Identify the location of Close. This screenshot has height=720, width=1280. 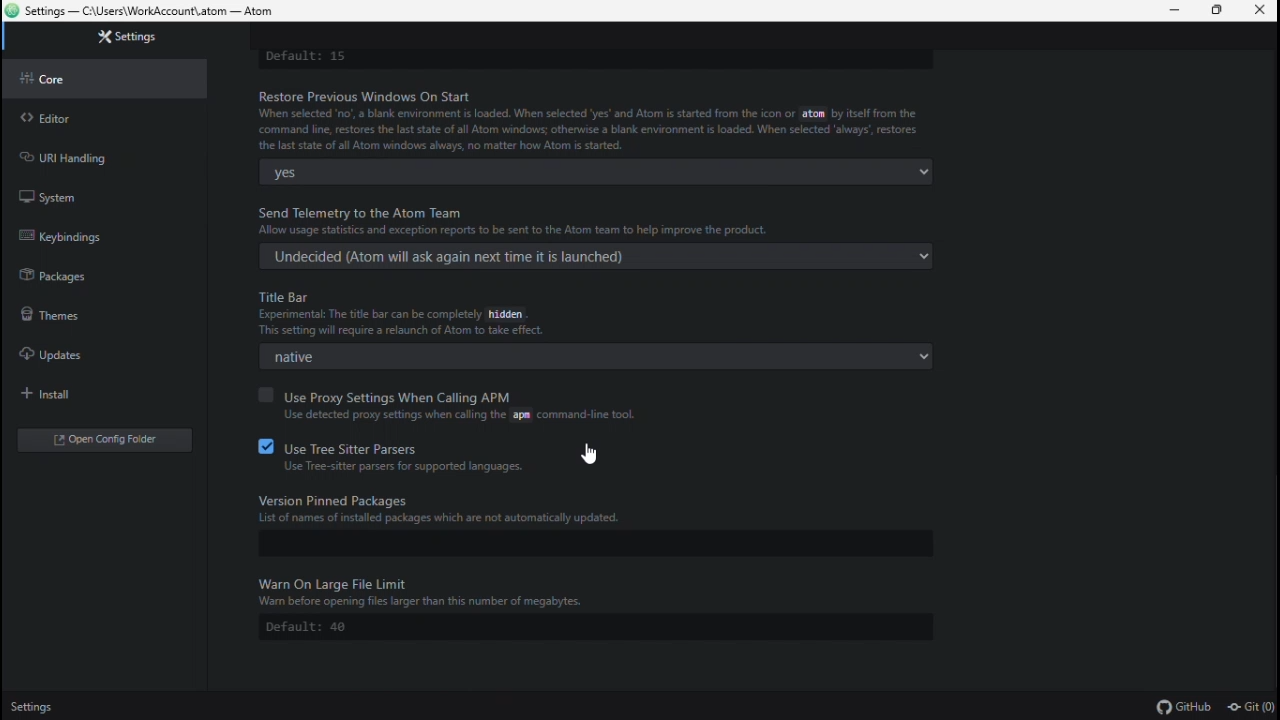
(1262, 11).